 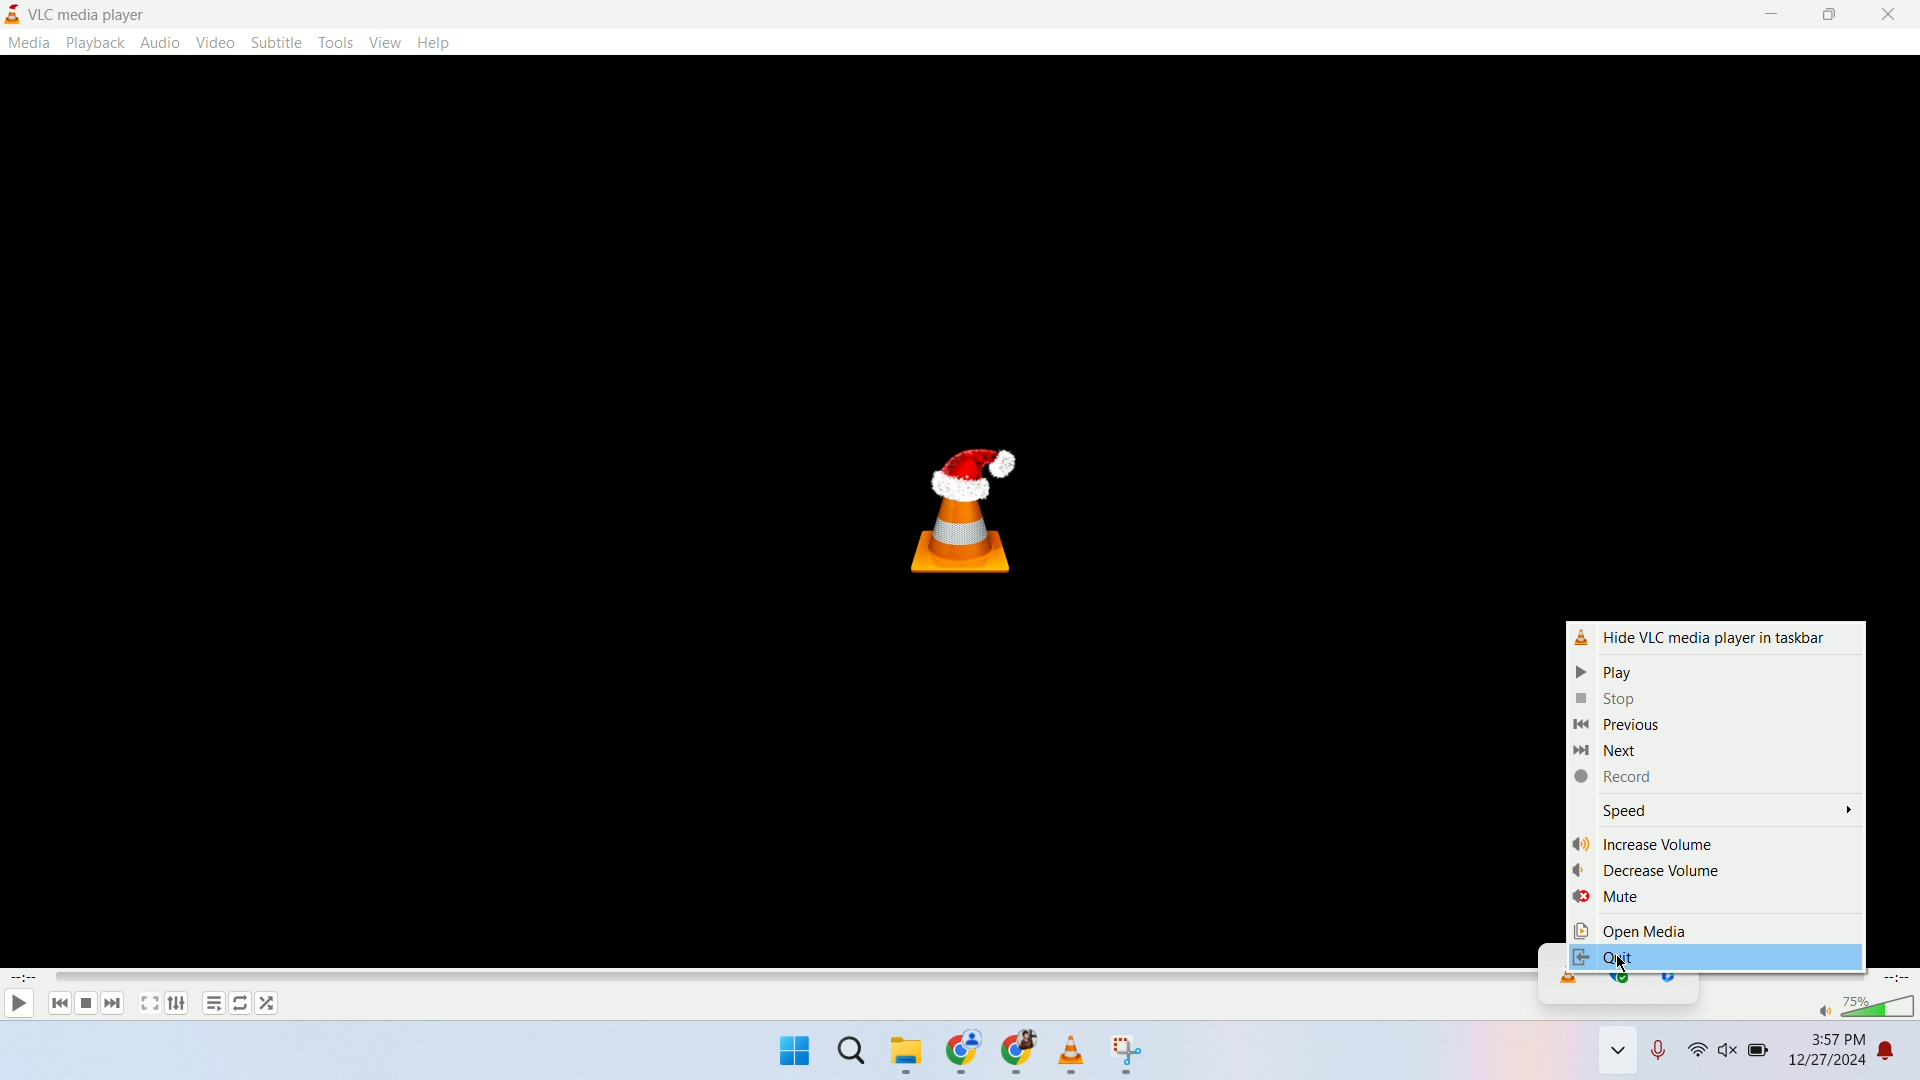 What do you see at coordinates (113, 1003) in the screenshot?
I see `next track` at bounding box center [113, 1003].